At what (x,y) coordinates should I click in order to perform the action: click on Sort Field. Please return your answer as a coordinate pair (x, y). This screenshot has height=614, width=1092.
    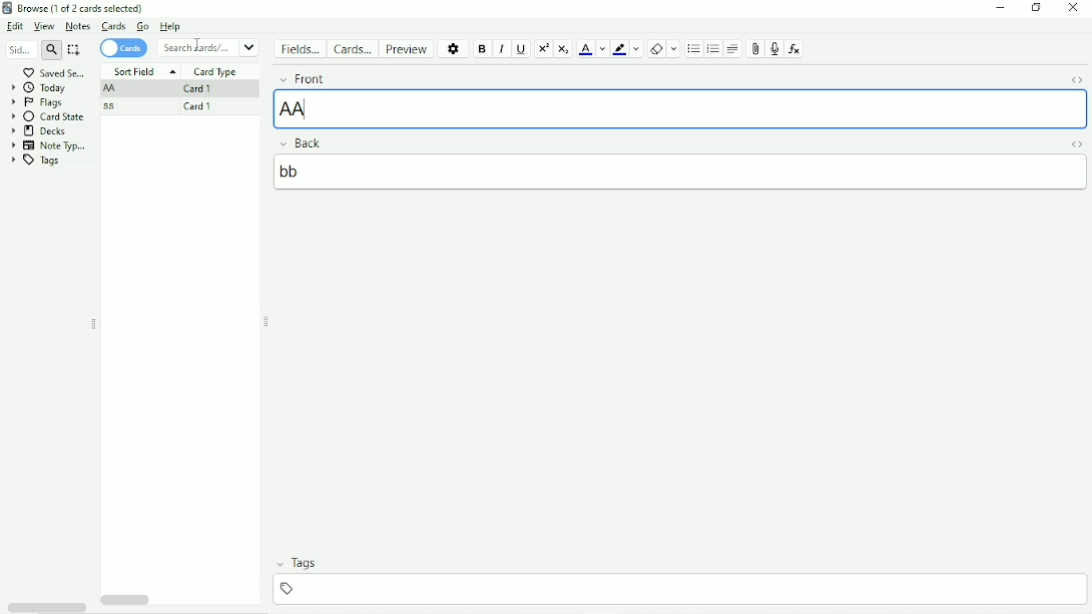
    Looking at the image, I should click on (142, 70).